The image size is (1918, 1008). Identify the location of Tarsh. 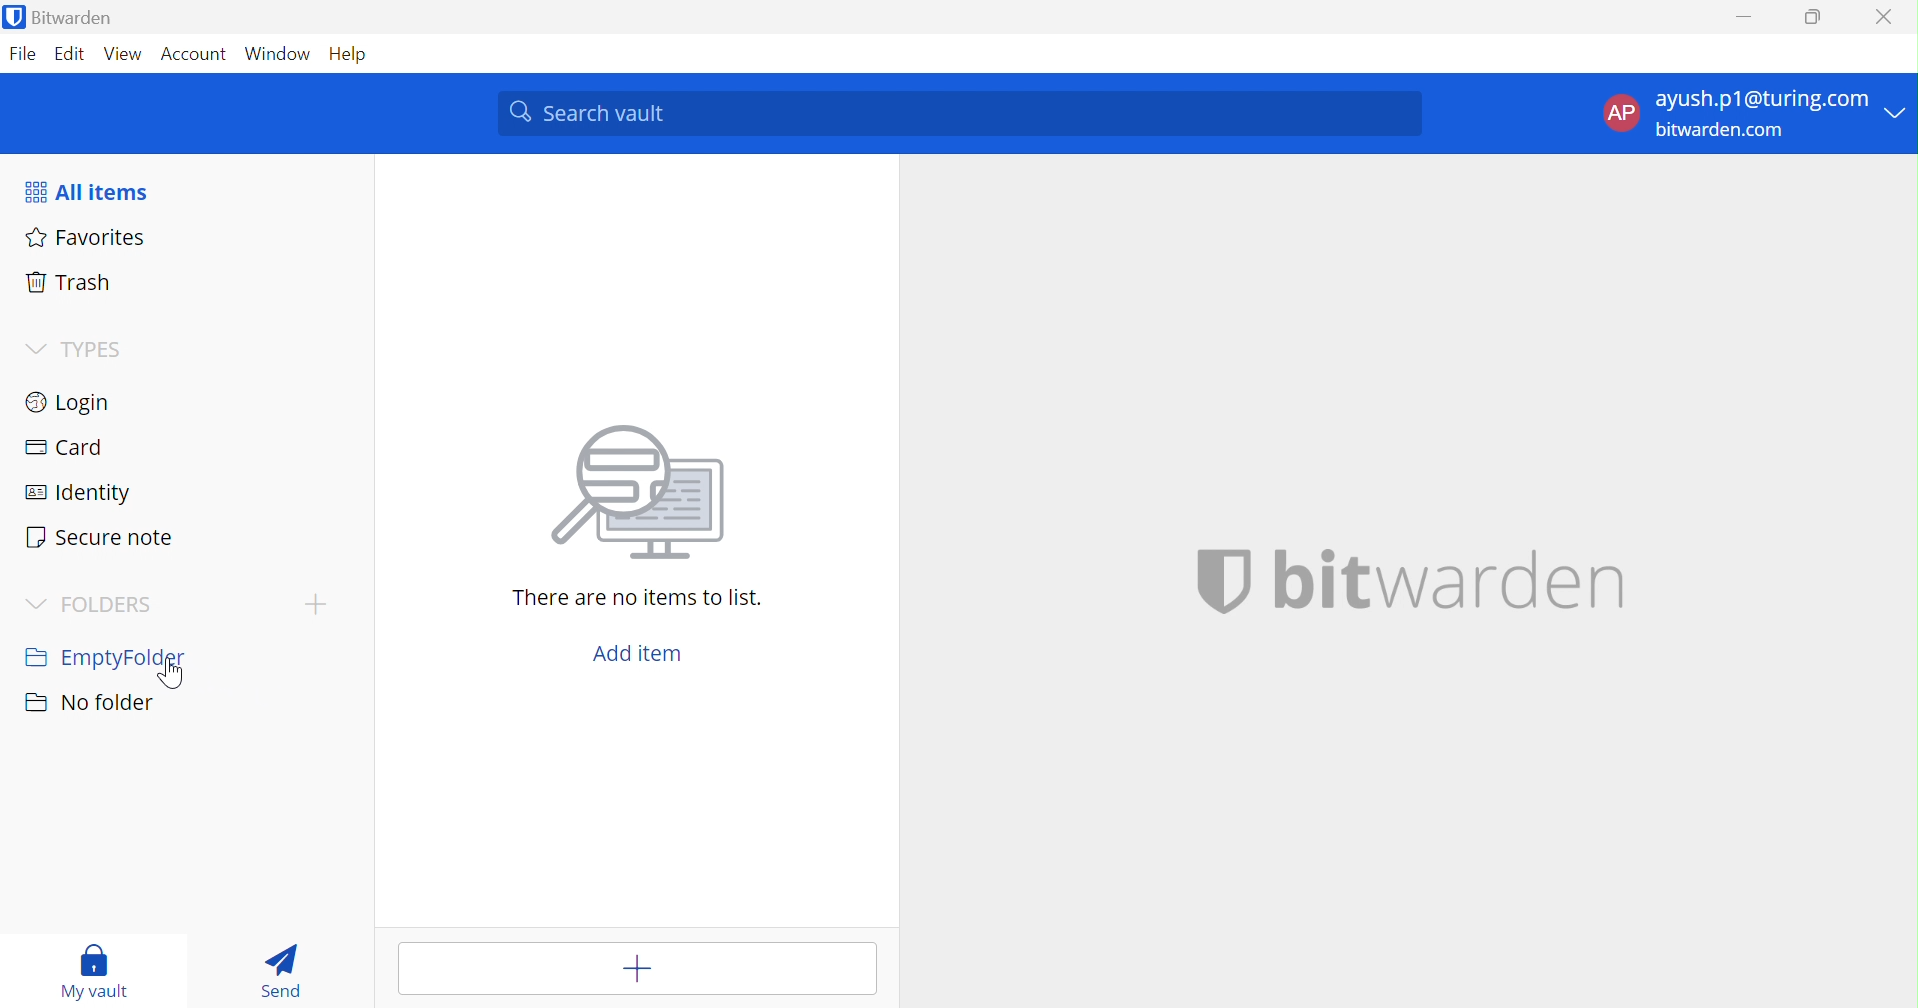
(75, 282).